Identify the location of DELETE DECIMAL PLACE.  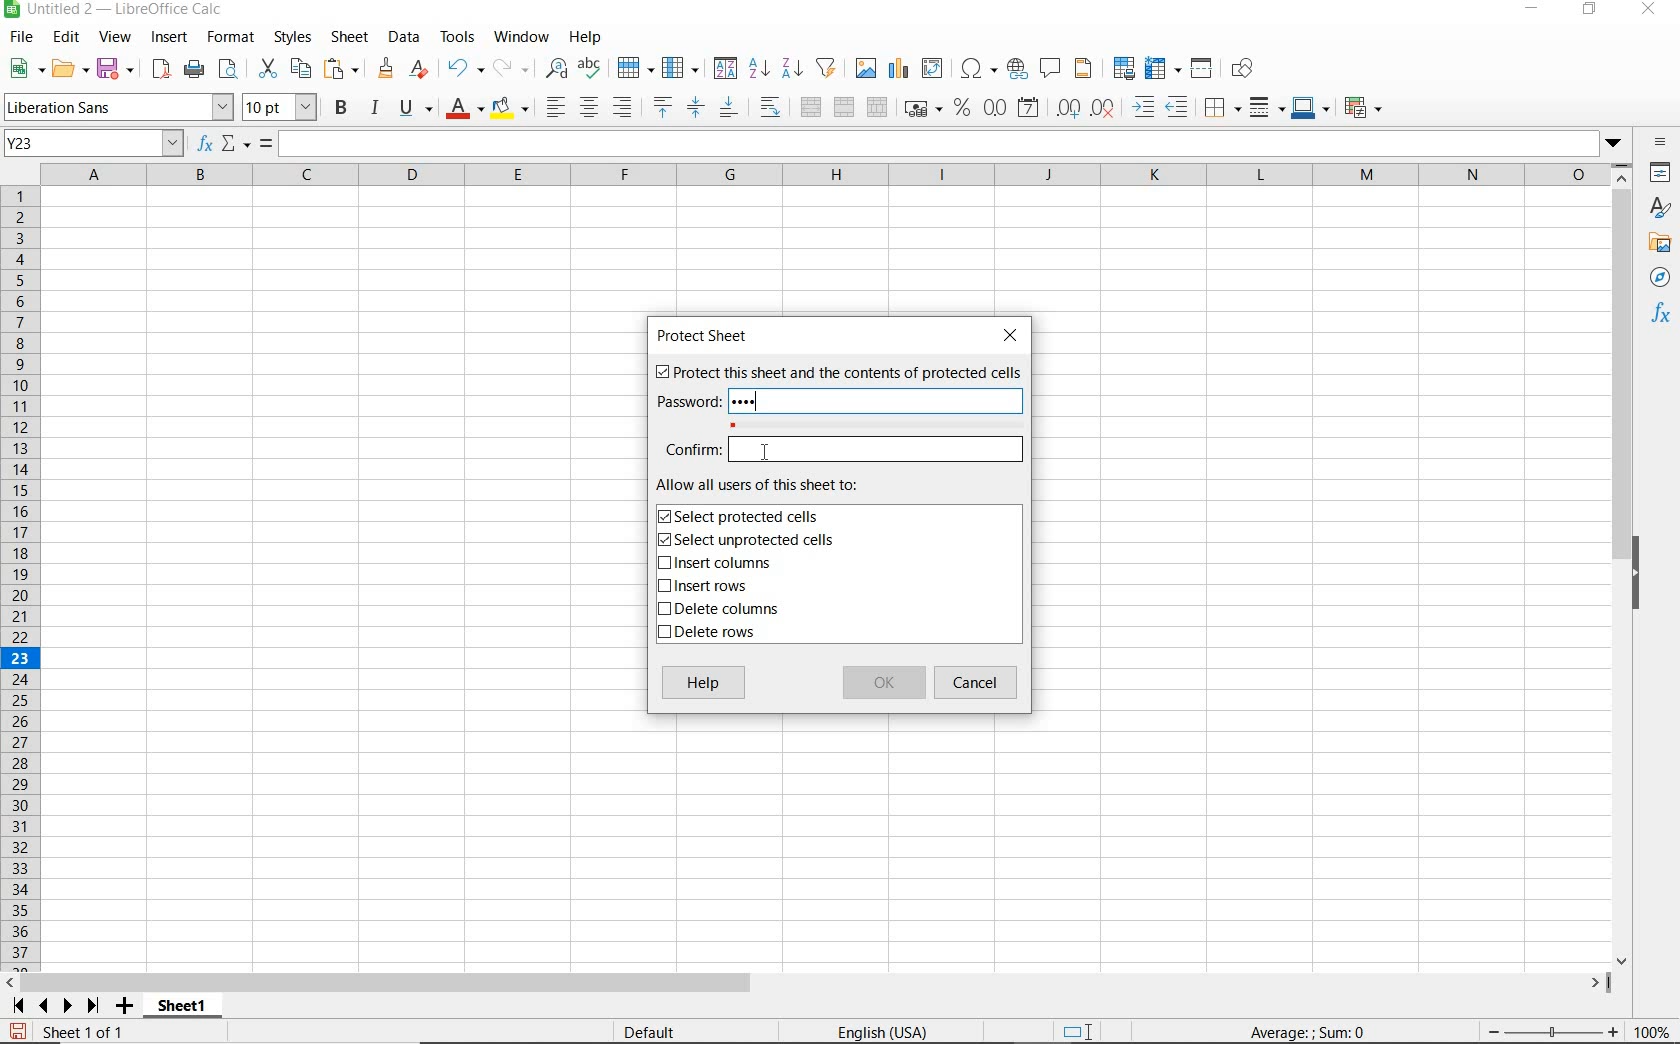
(1103, 108).